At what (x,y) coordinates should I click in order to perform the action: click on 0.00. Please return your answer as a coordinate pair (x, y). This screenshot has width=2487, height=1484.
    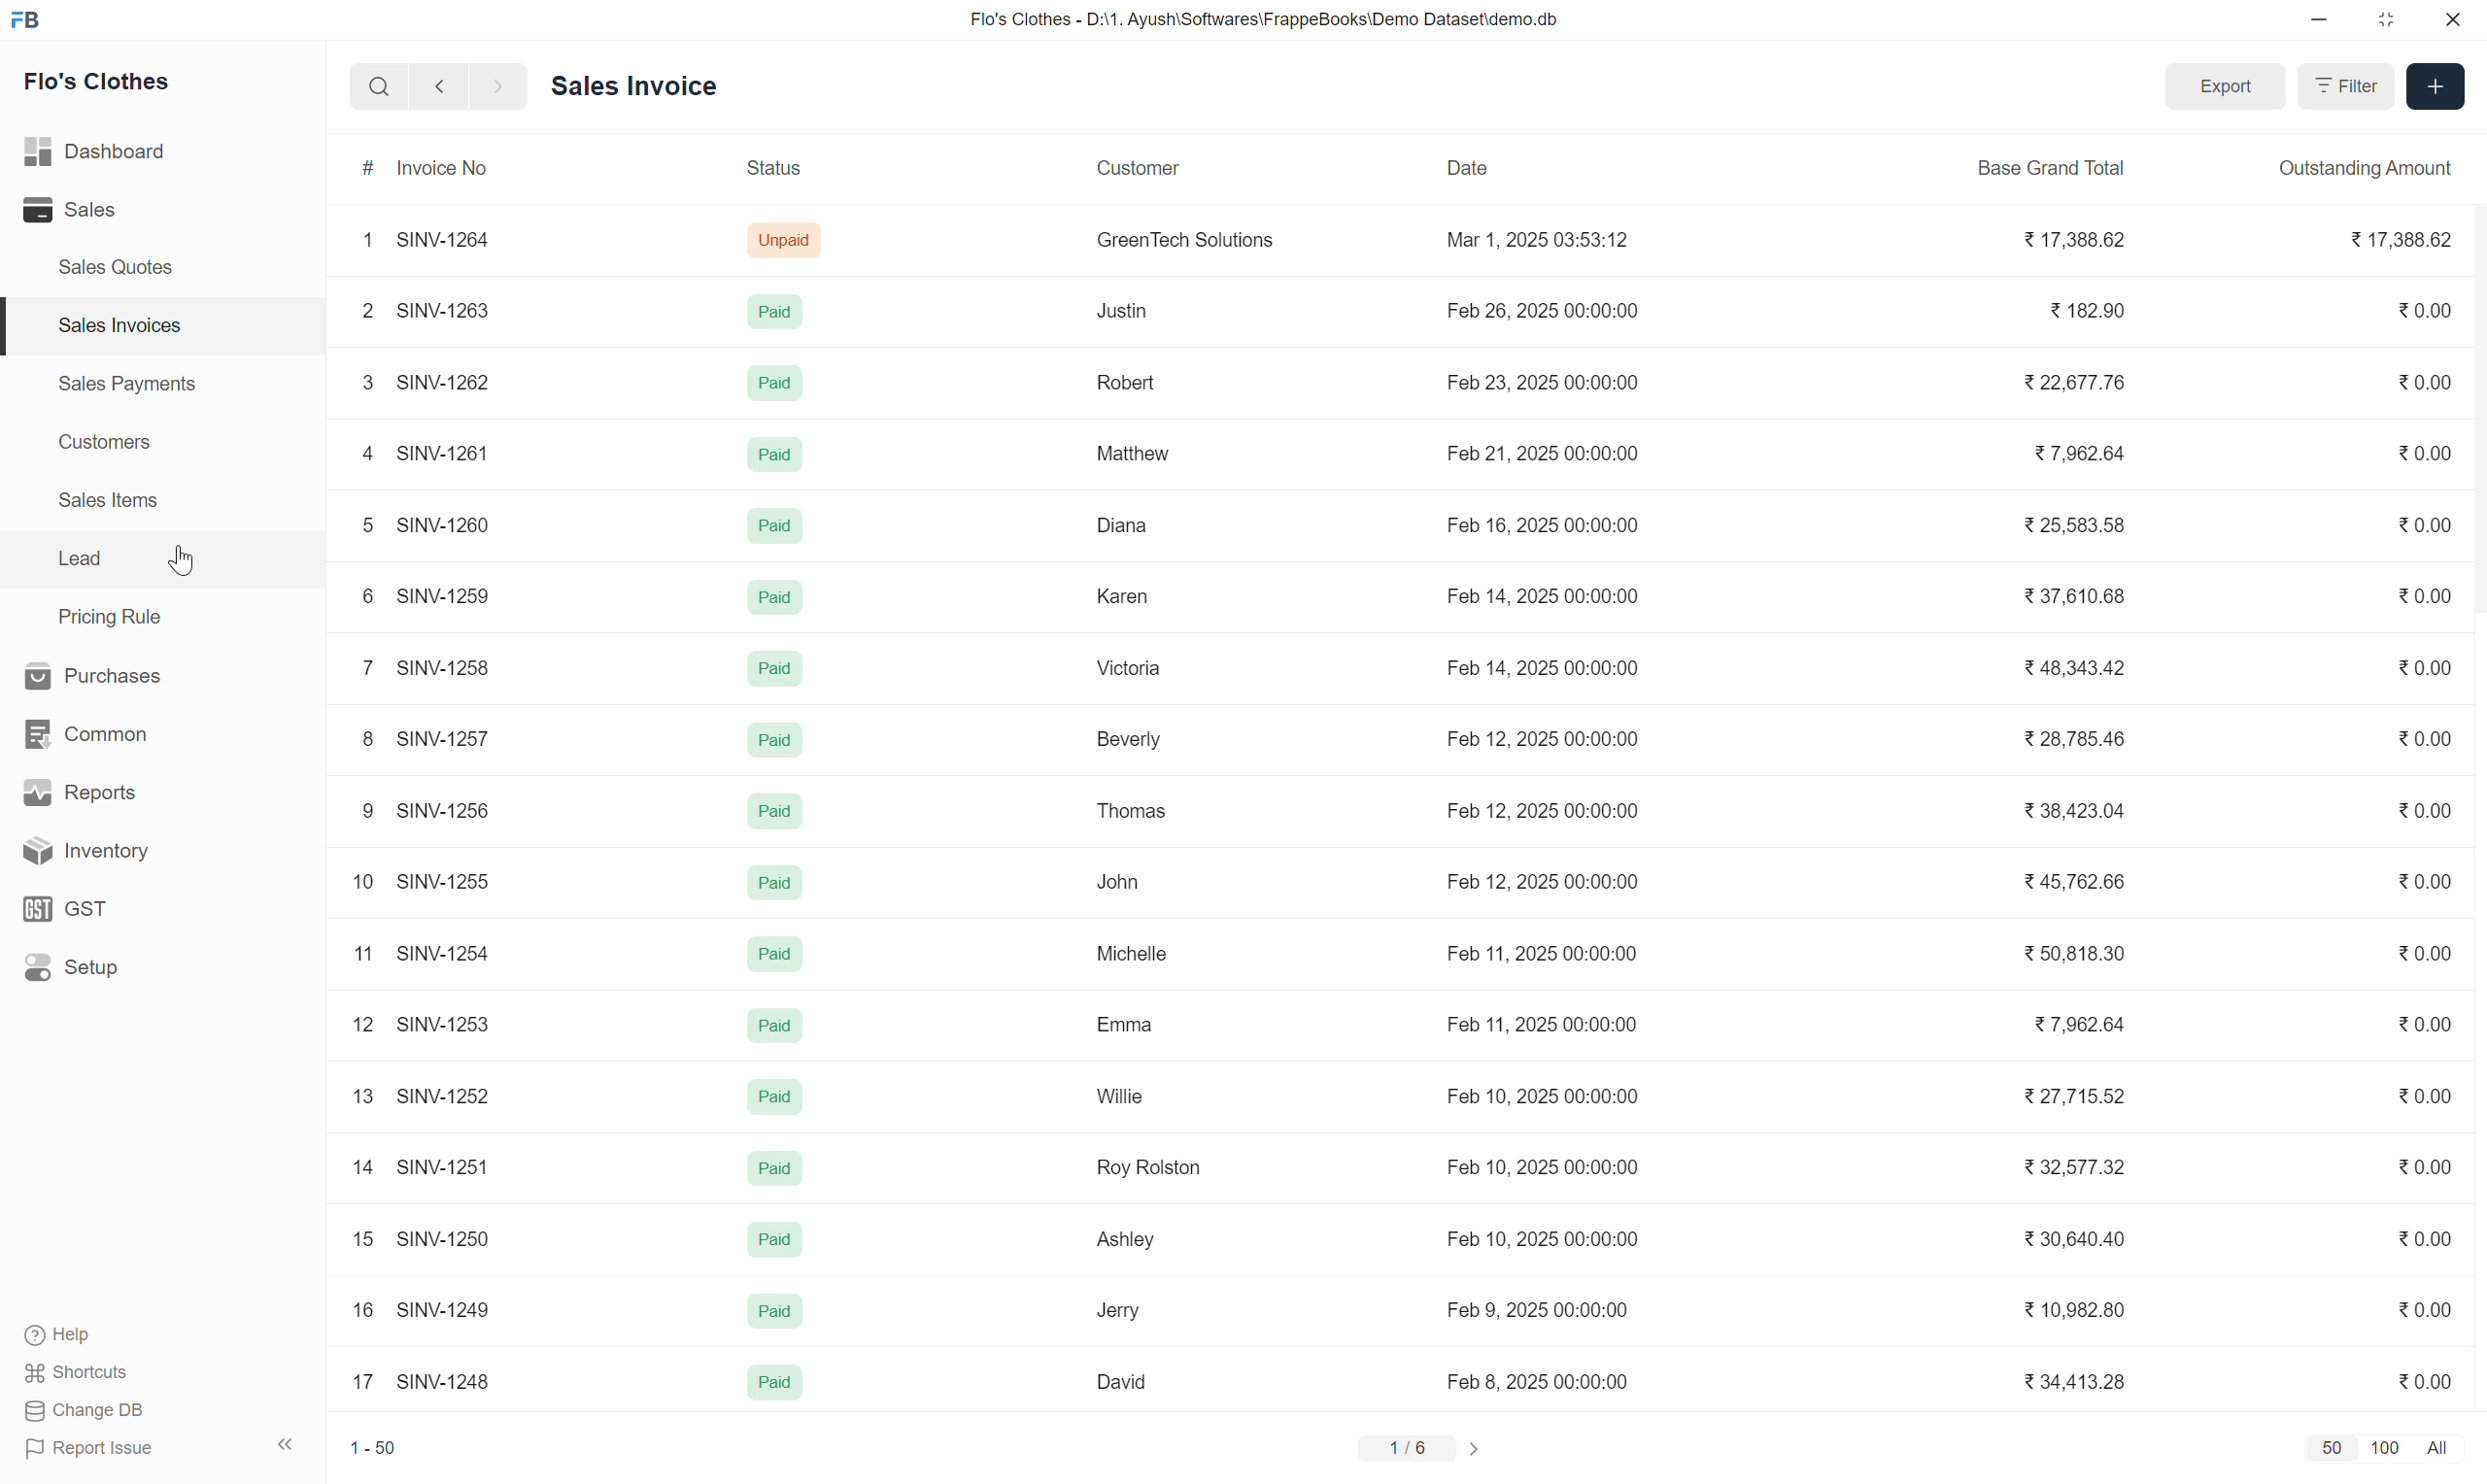
    Looking at the image, I should click on (2414, 950).